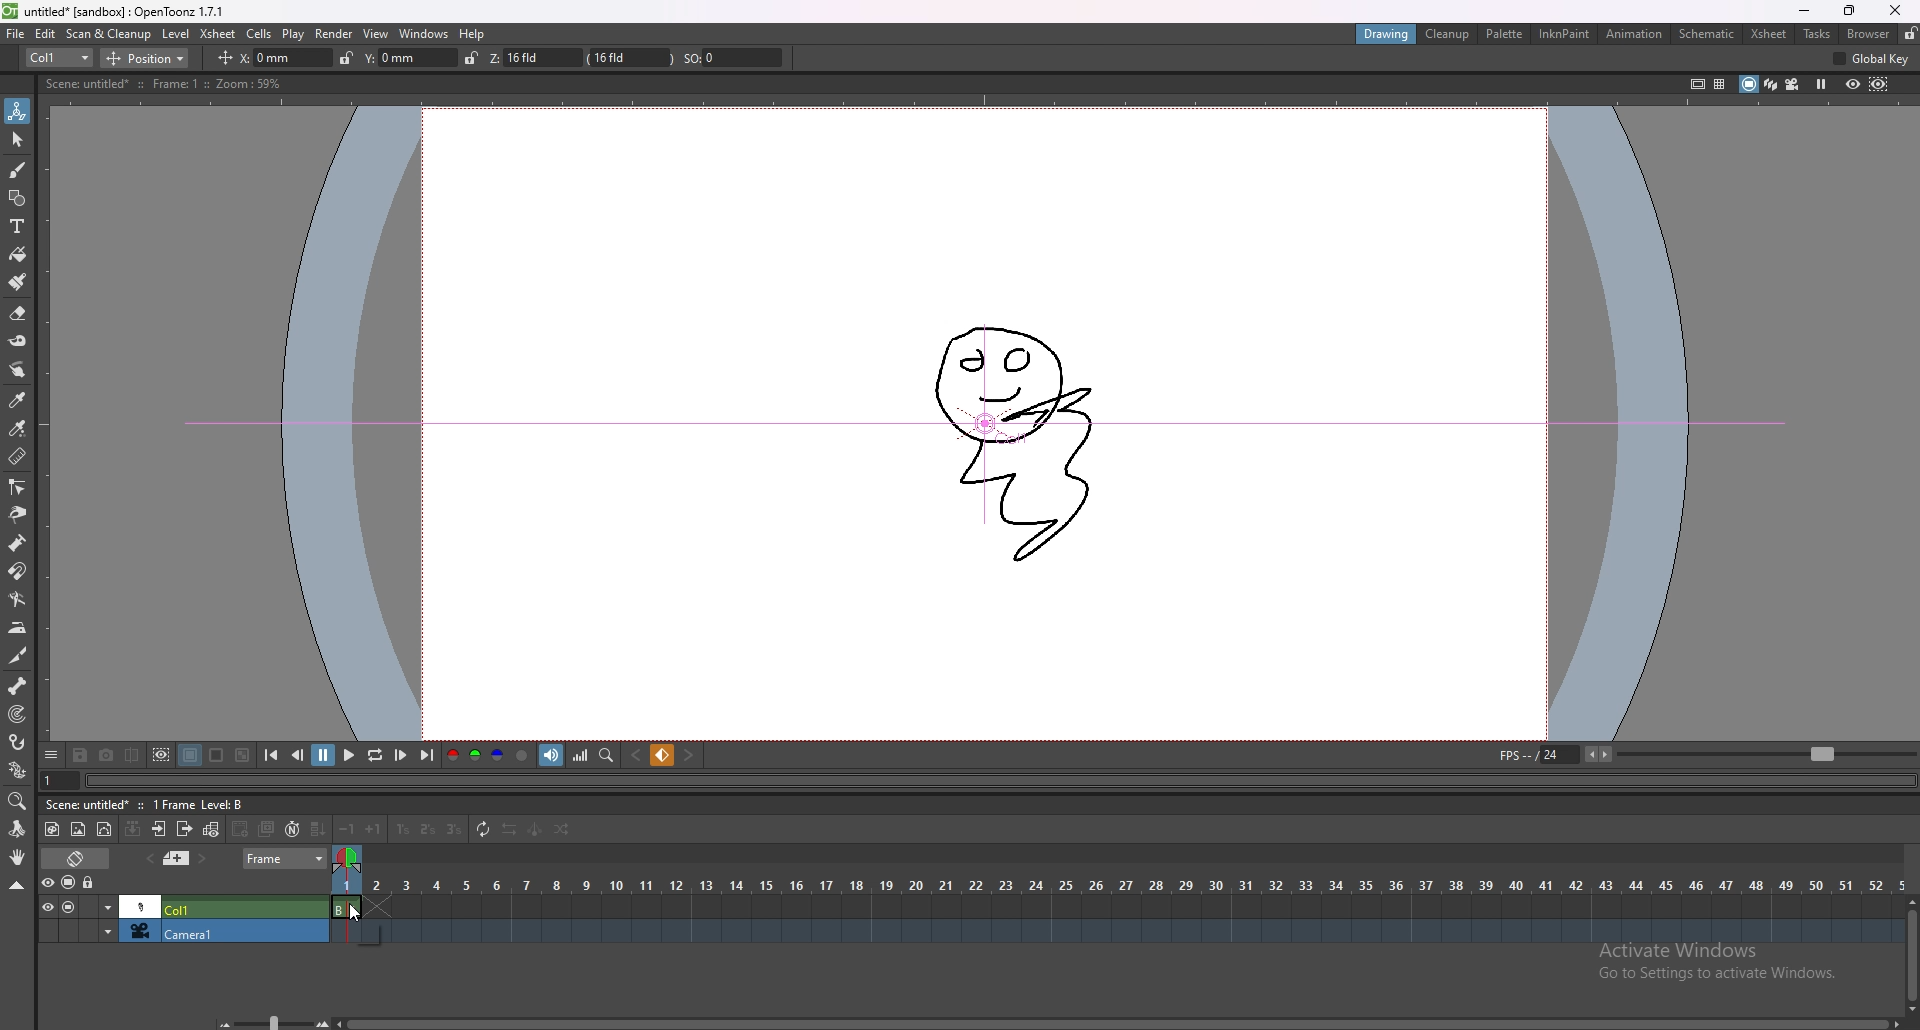 The image size is (1920, 1030). I want to click on sub camera preview, so click(1880, 85).